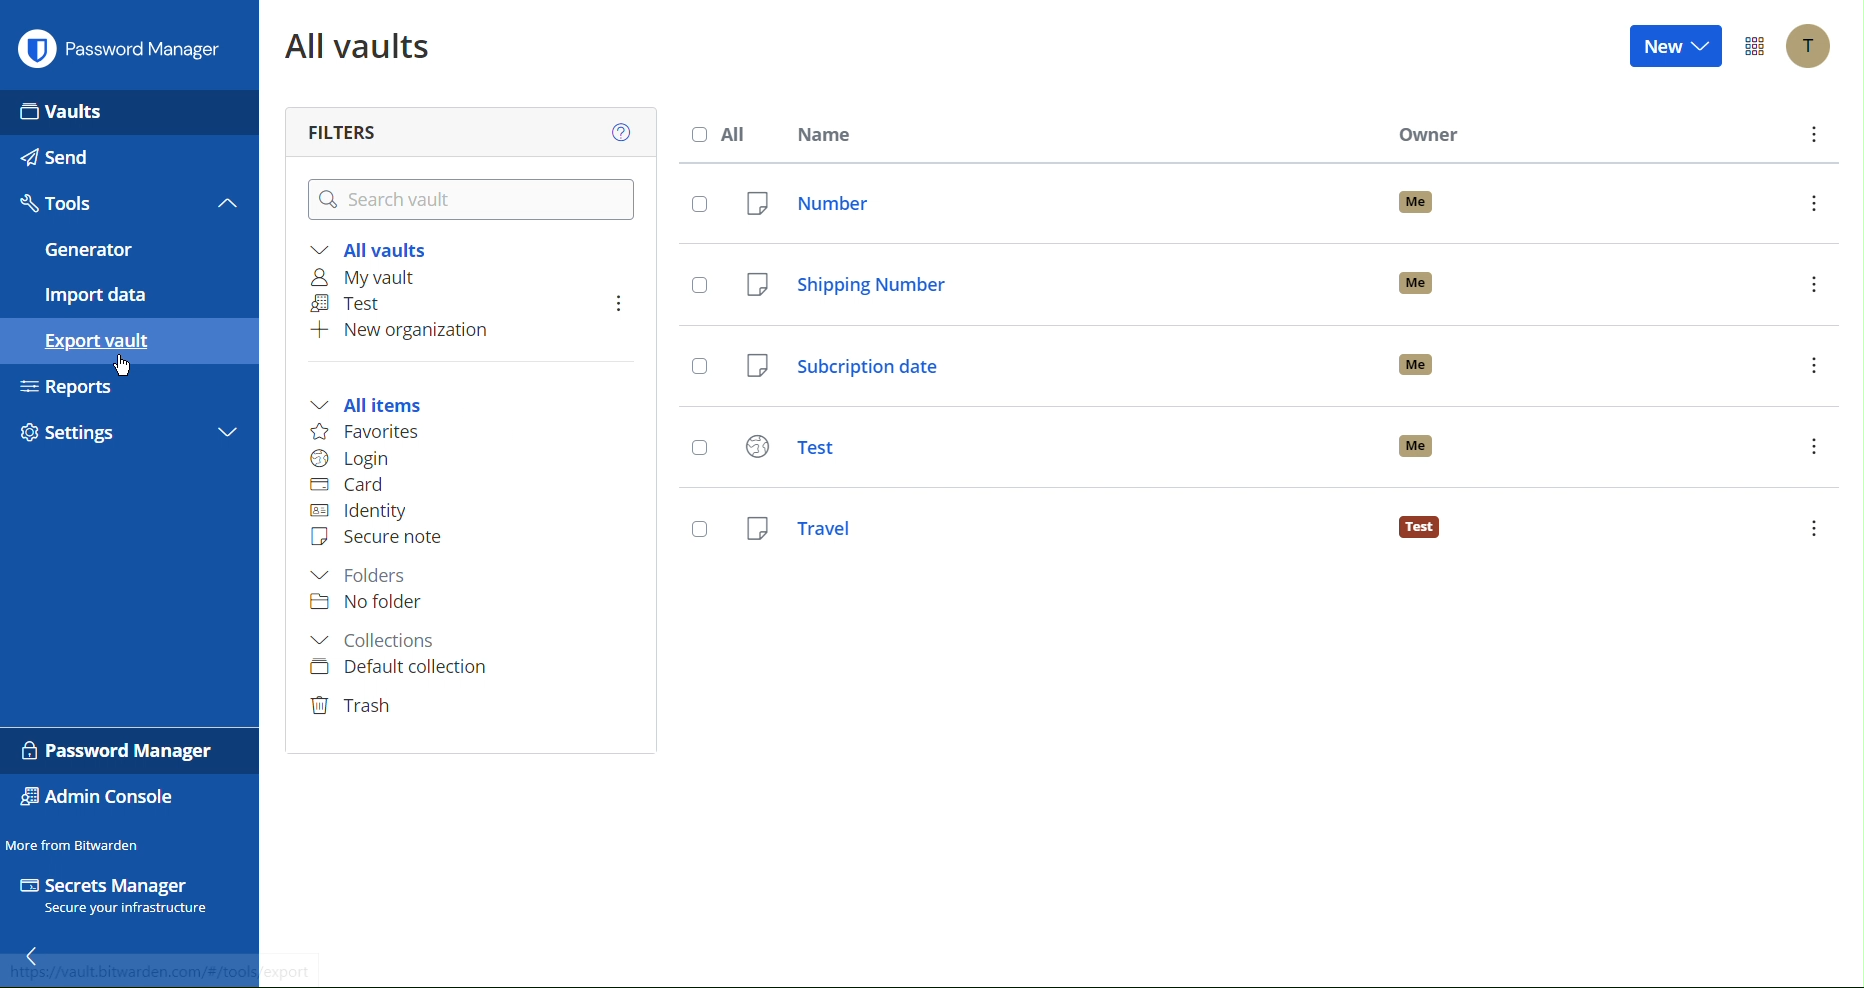 This screenshot has height=988, width=1864. I want to click on Trash, so click(357, 706).